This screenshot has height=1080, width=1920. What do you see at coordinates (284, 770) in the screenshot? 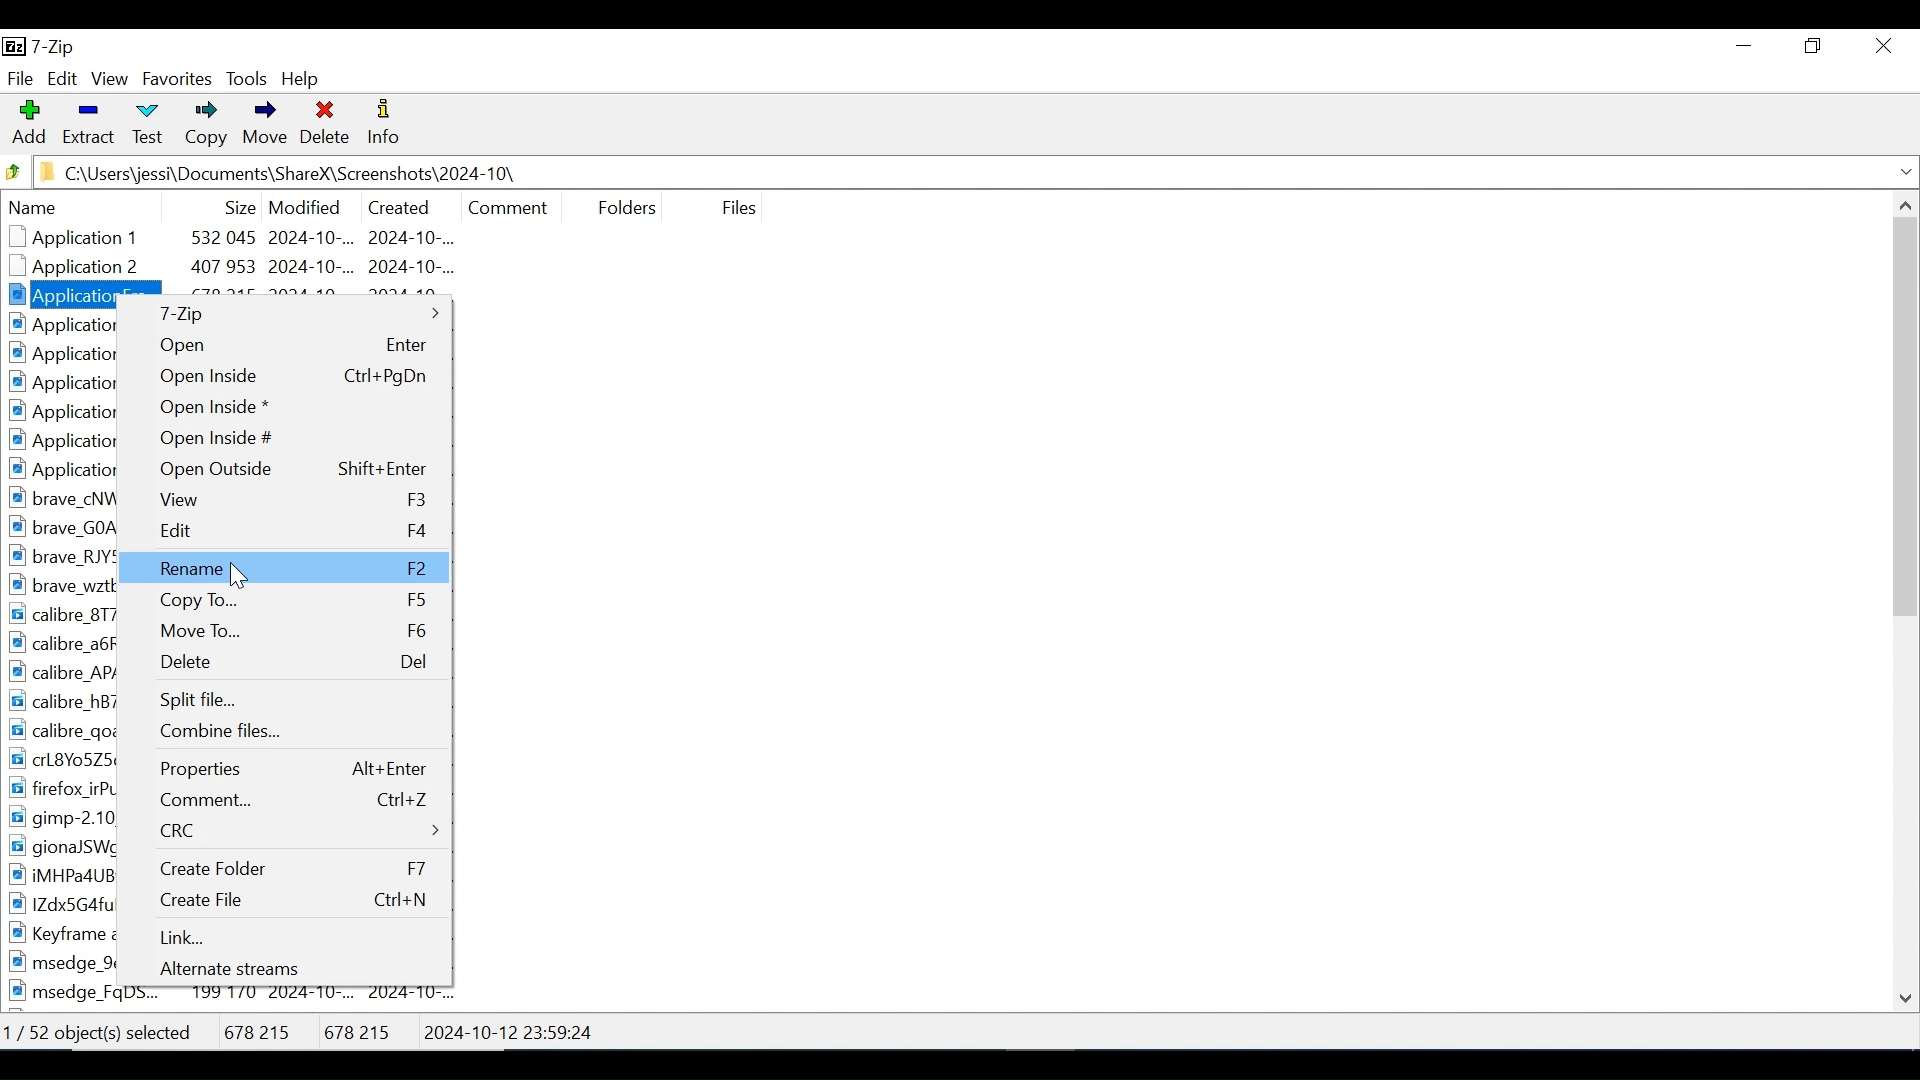
I see `Properties` at bounding box center [284, 770].